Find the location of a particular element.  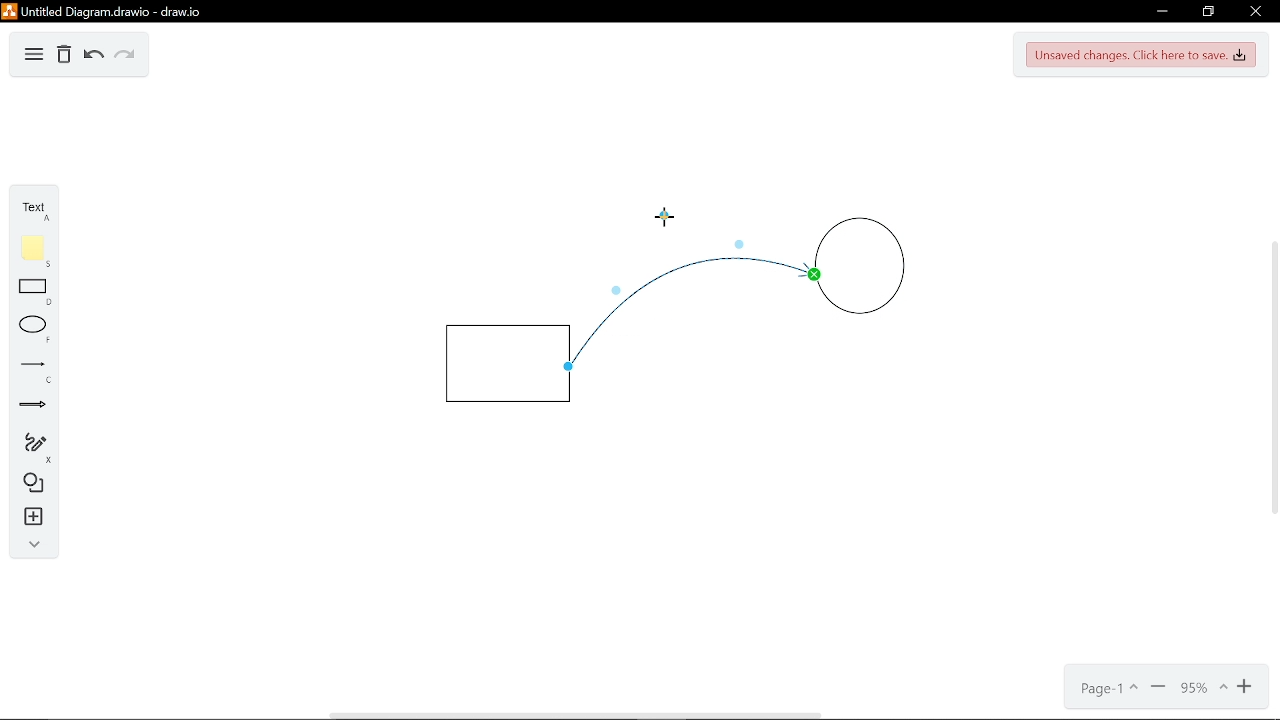

Redo is located at coordinates (126, 56).